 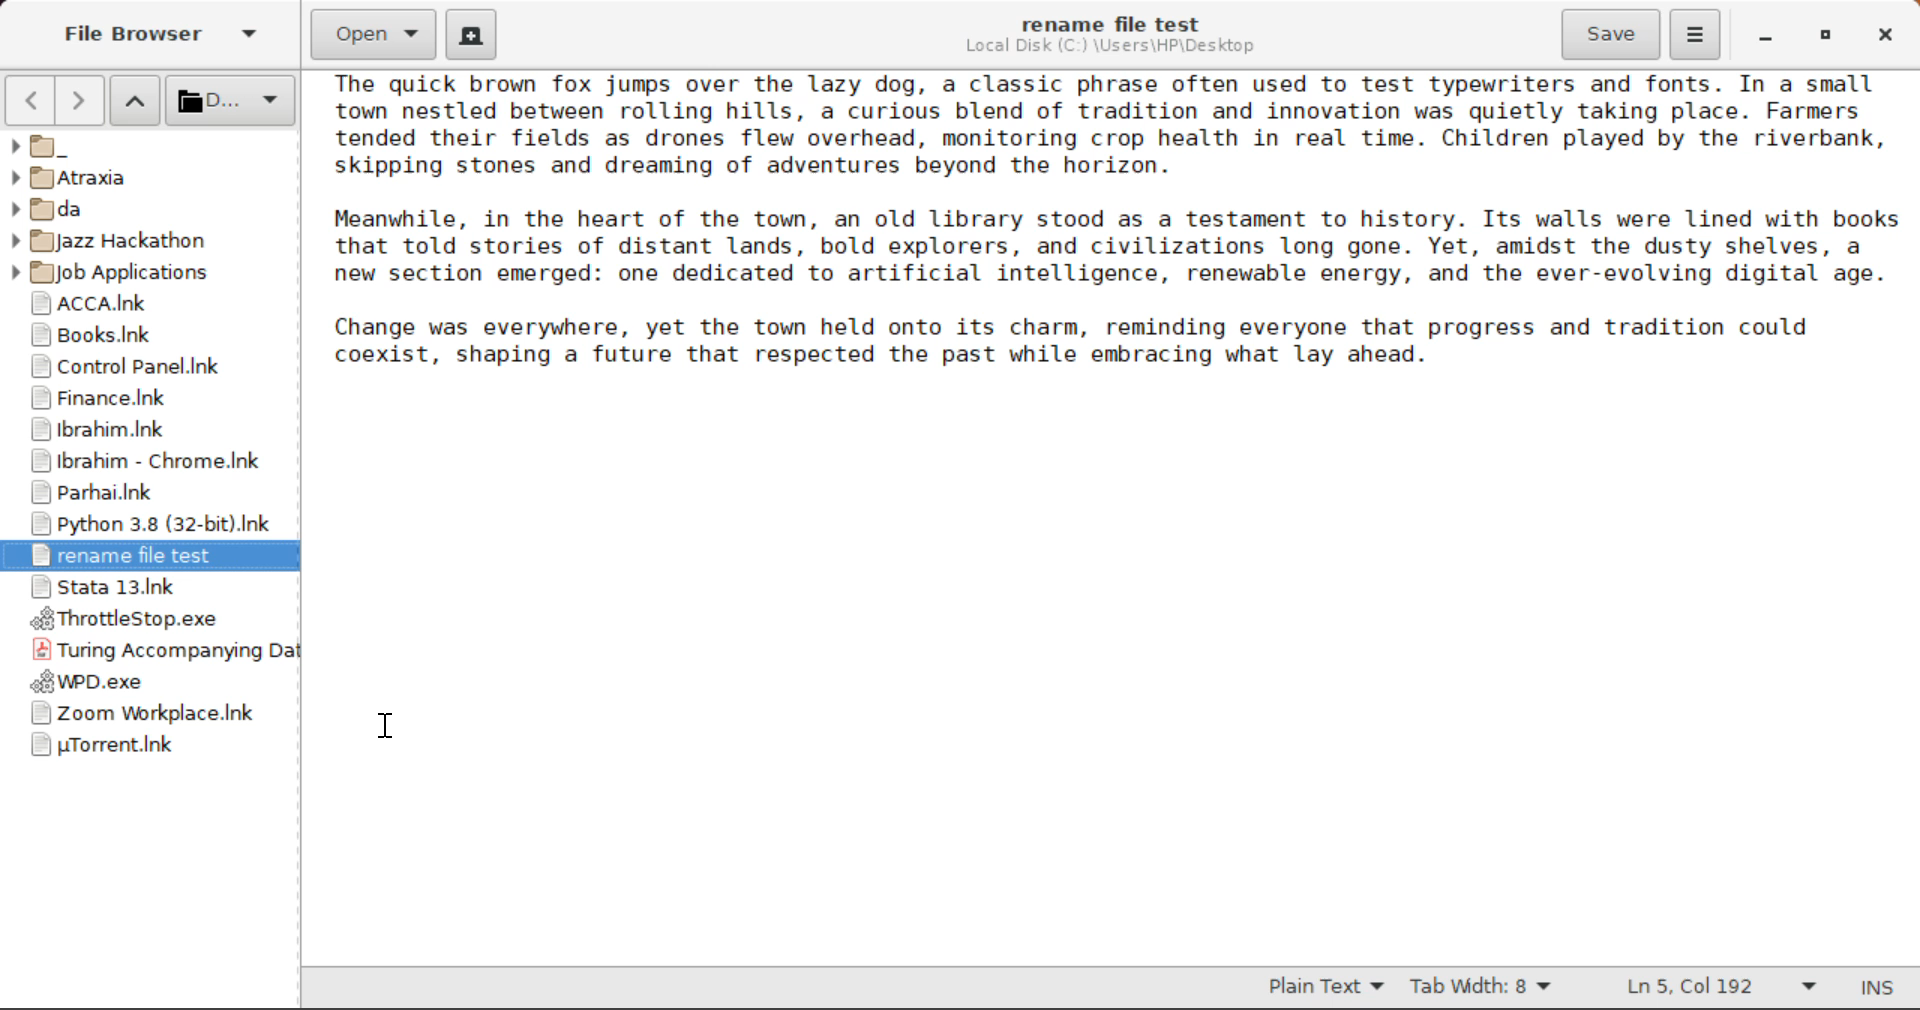 What do you see at coordinates (148, 335) in the screenshot?
I see `Books Folder Shortcut Link` at bounding box center [148, 335].